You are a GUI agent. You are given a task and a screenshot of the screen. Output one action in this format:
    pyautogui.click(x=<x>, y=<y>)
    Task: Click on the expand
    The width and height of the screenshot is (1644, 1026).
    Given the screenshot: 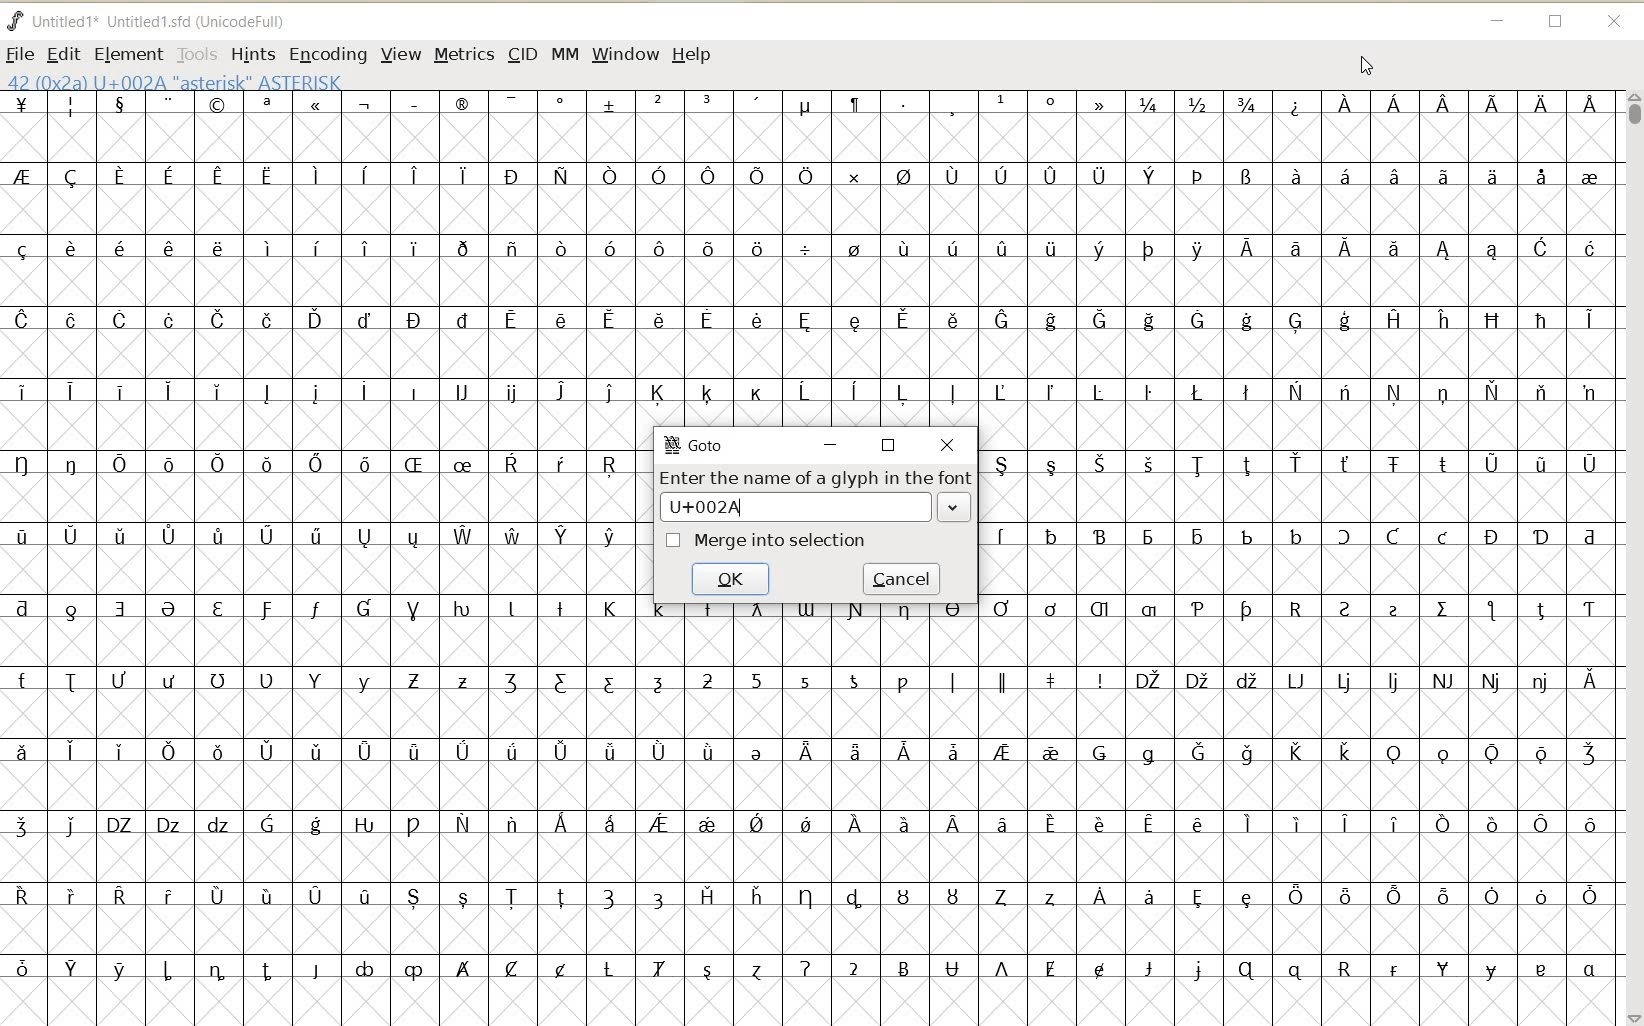 What is the action you would take?
    pyautogui.click(x=953, y=509)
    